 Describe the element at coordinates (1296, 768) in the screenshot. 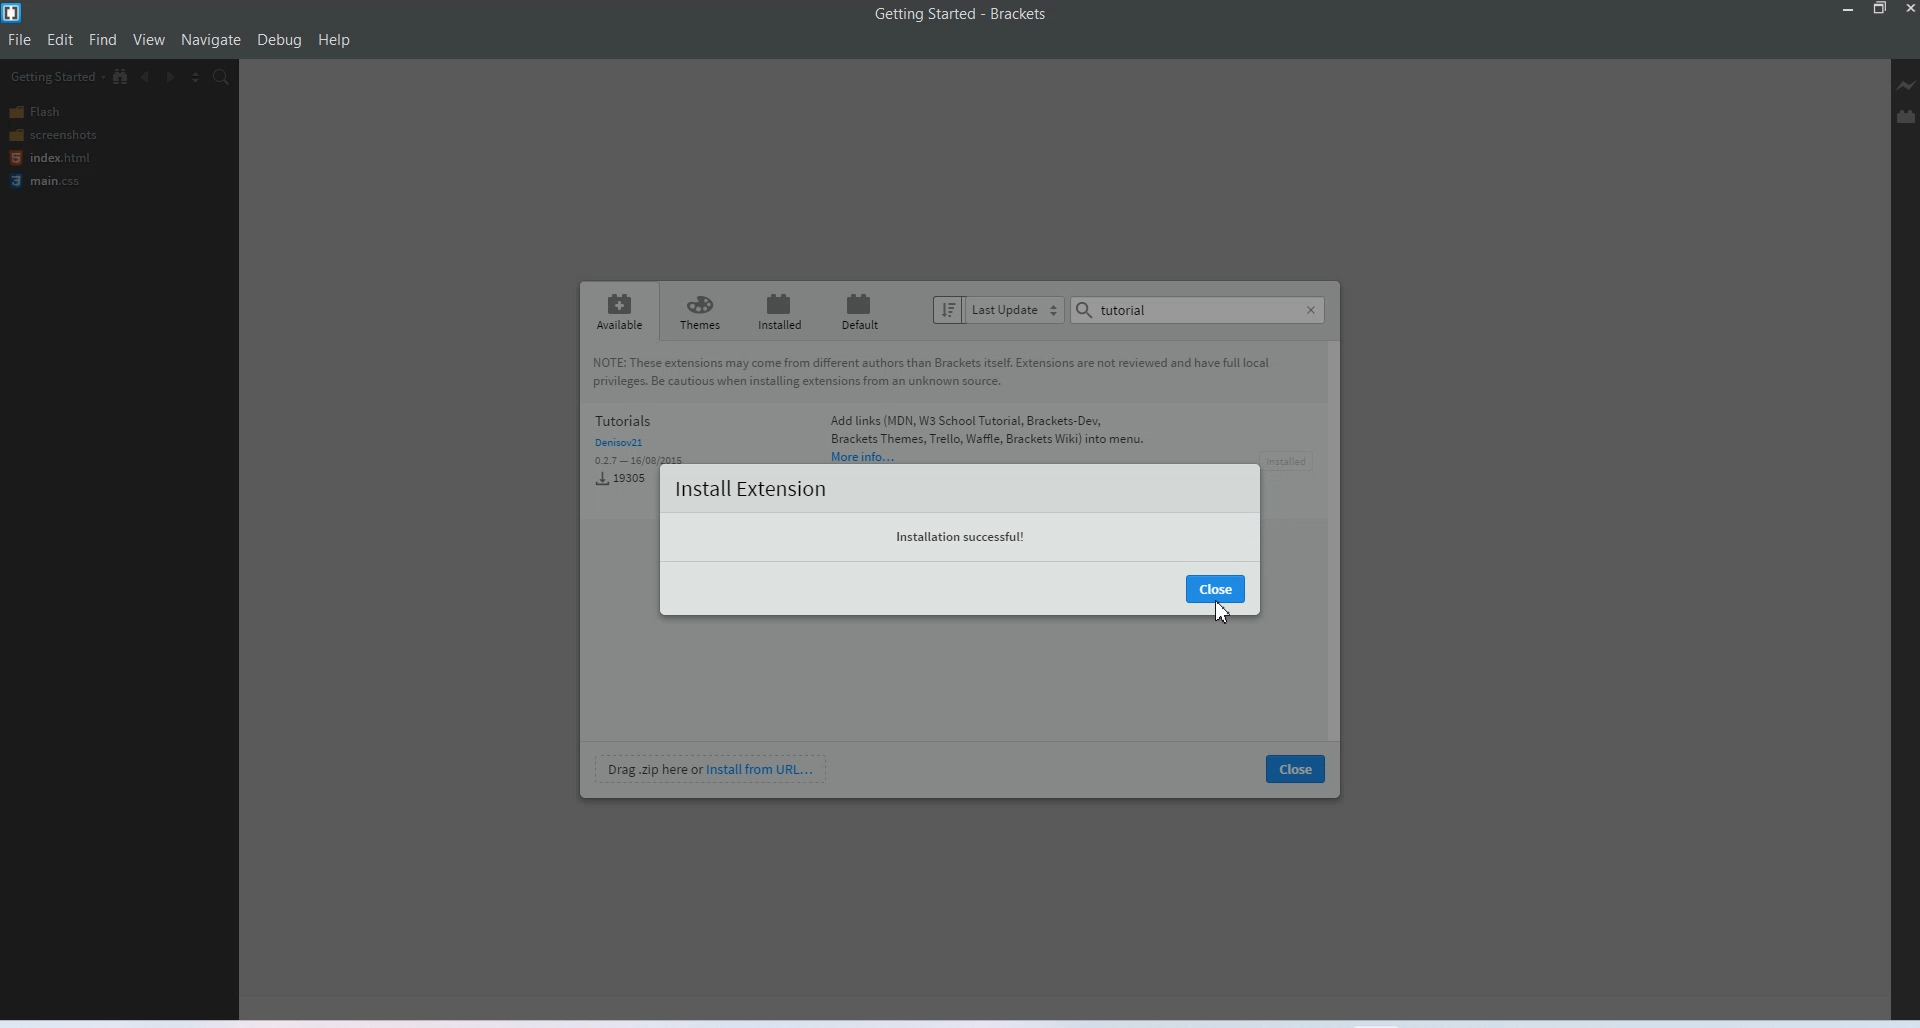

I see `Close` at that location.